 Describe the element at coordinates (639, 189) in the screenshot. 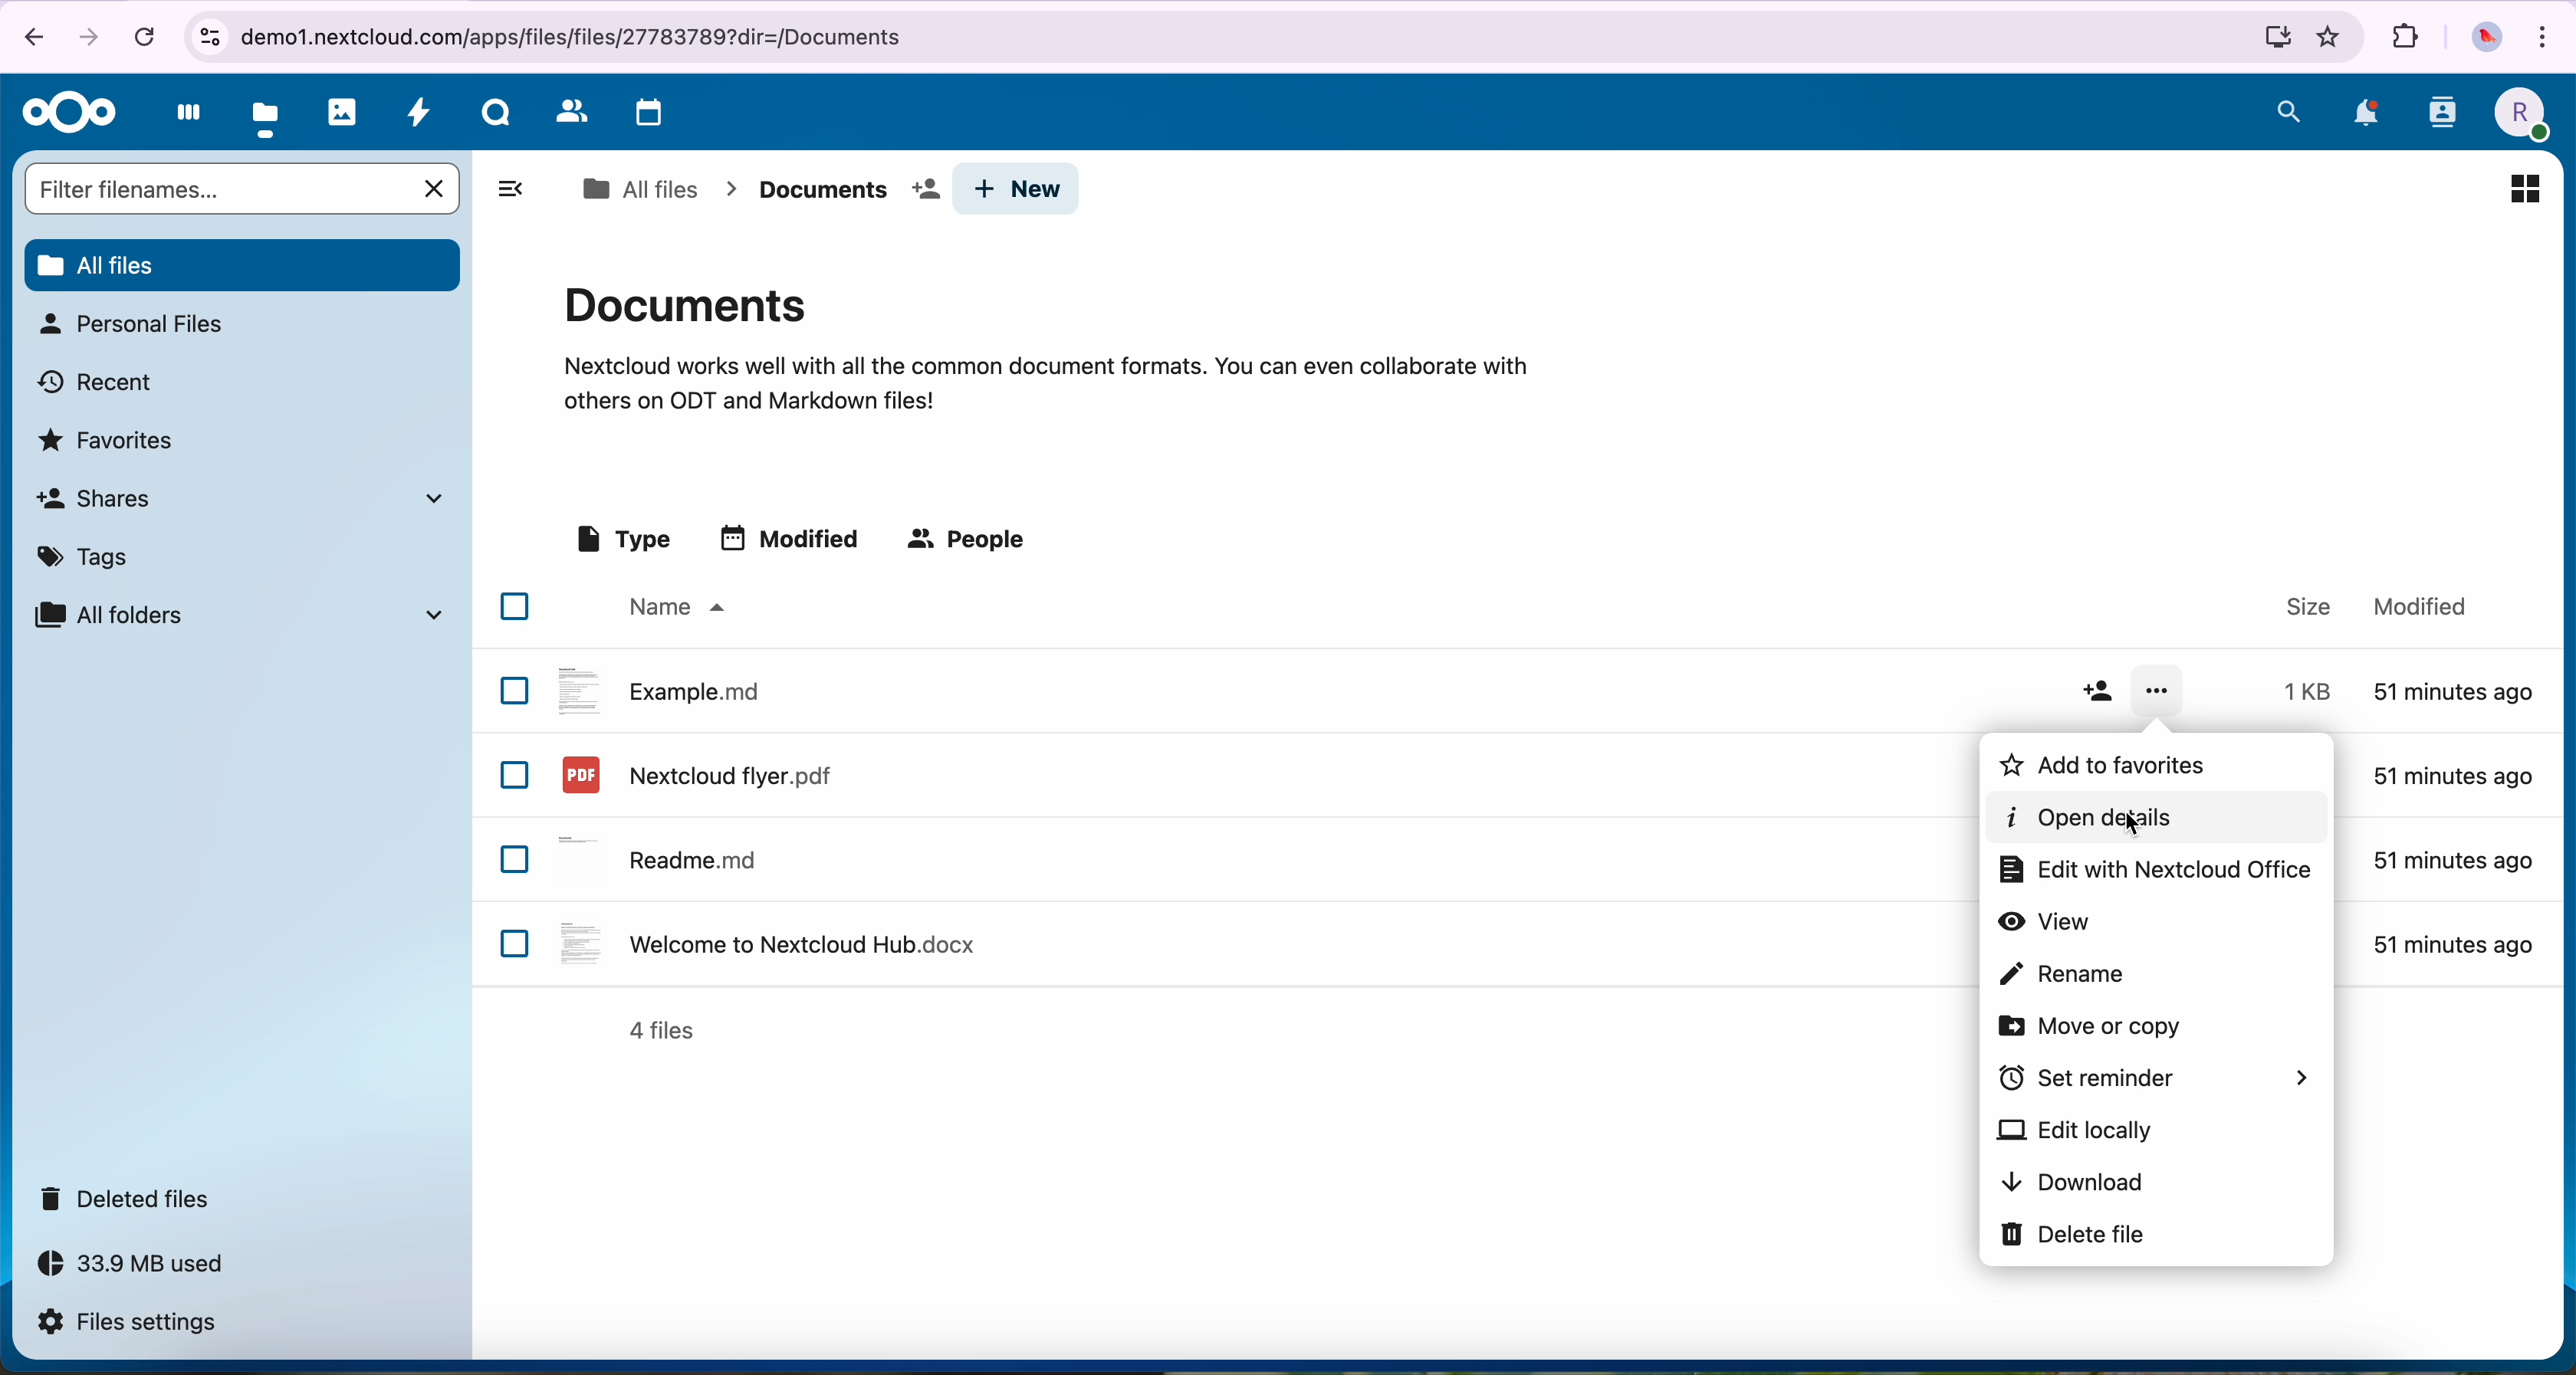

I see `all files` at that location.